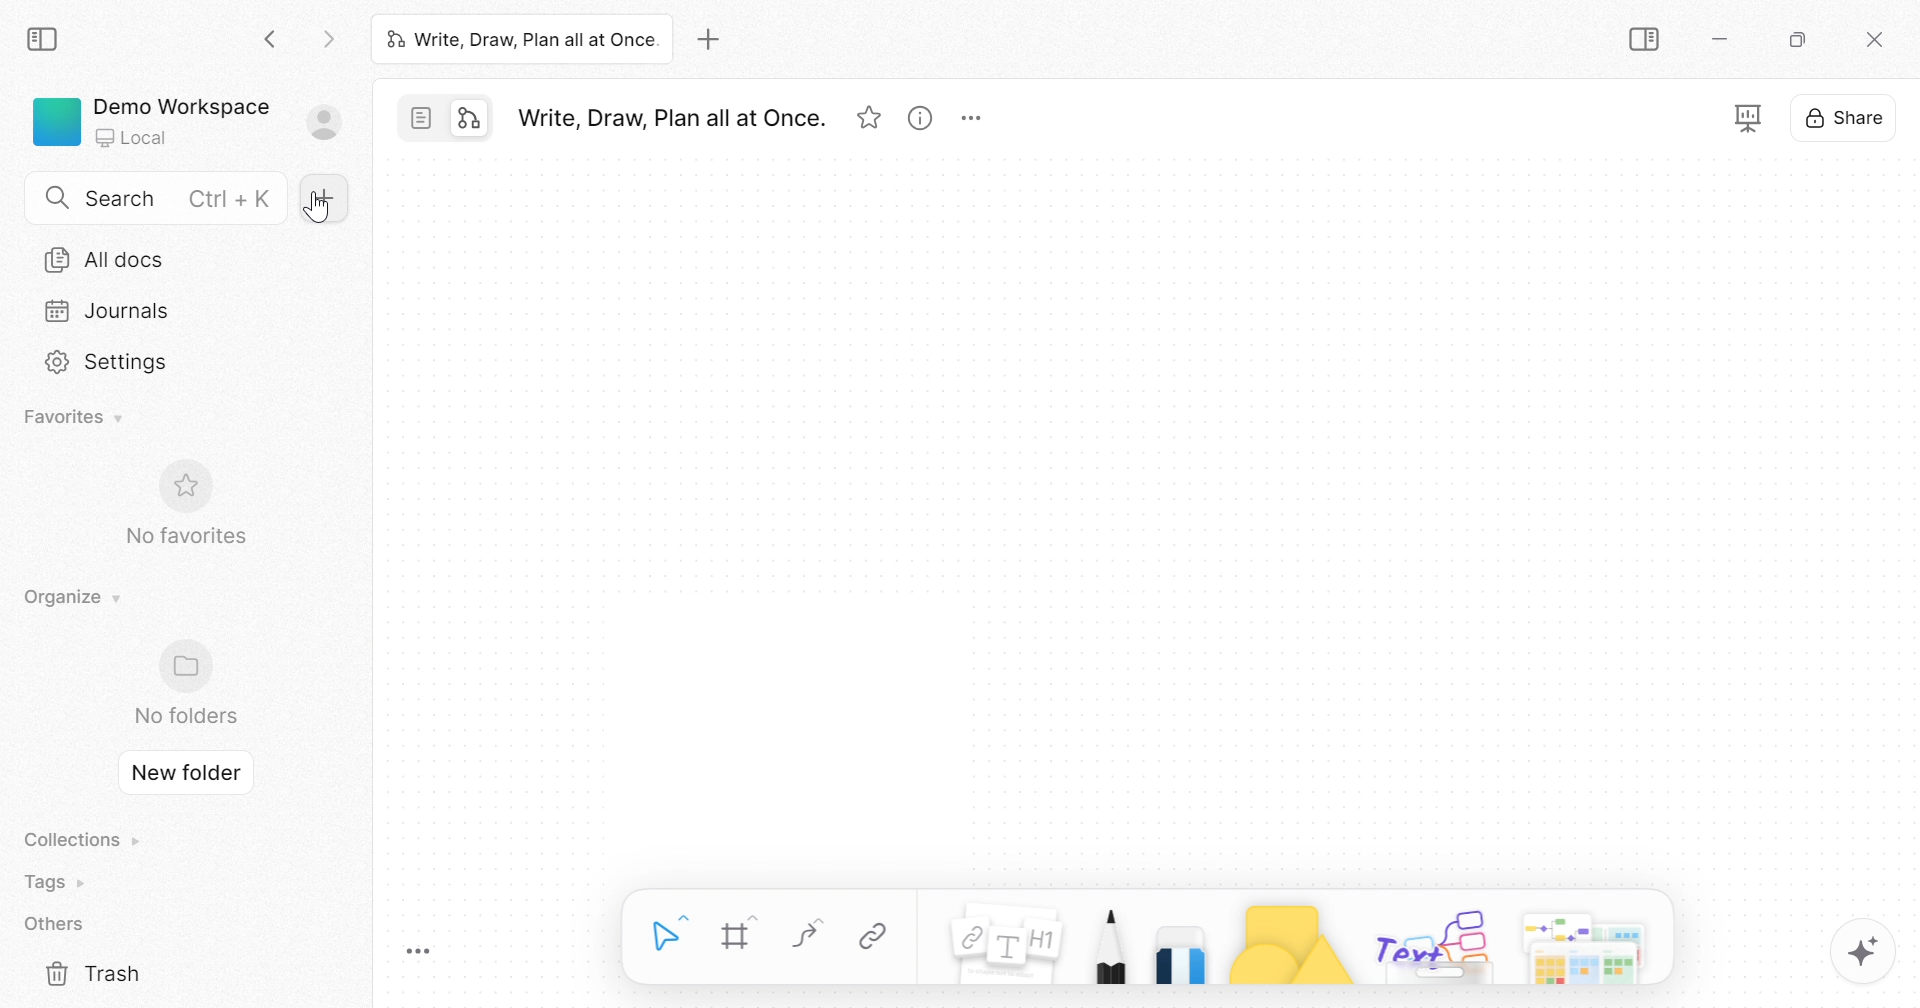 The width and height of the screenshot is (1920, 1008). Describe the element at coordinates (811, 935) in the screenshot. I see `Curve` at that location.